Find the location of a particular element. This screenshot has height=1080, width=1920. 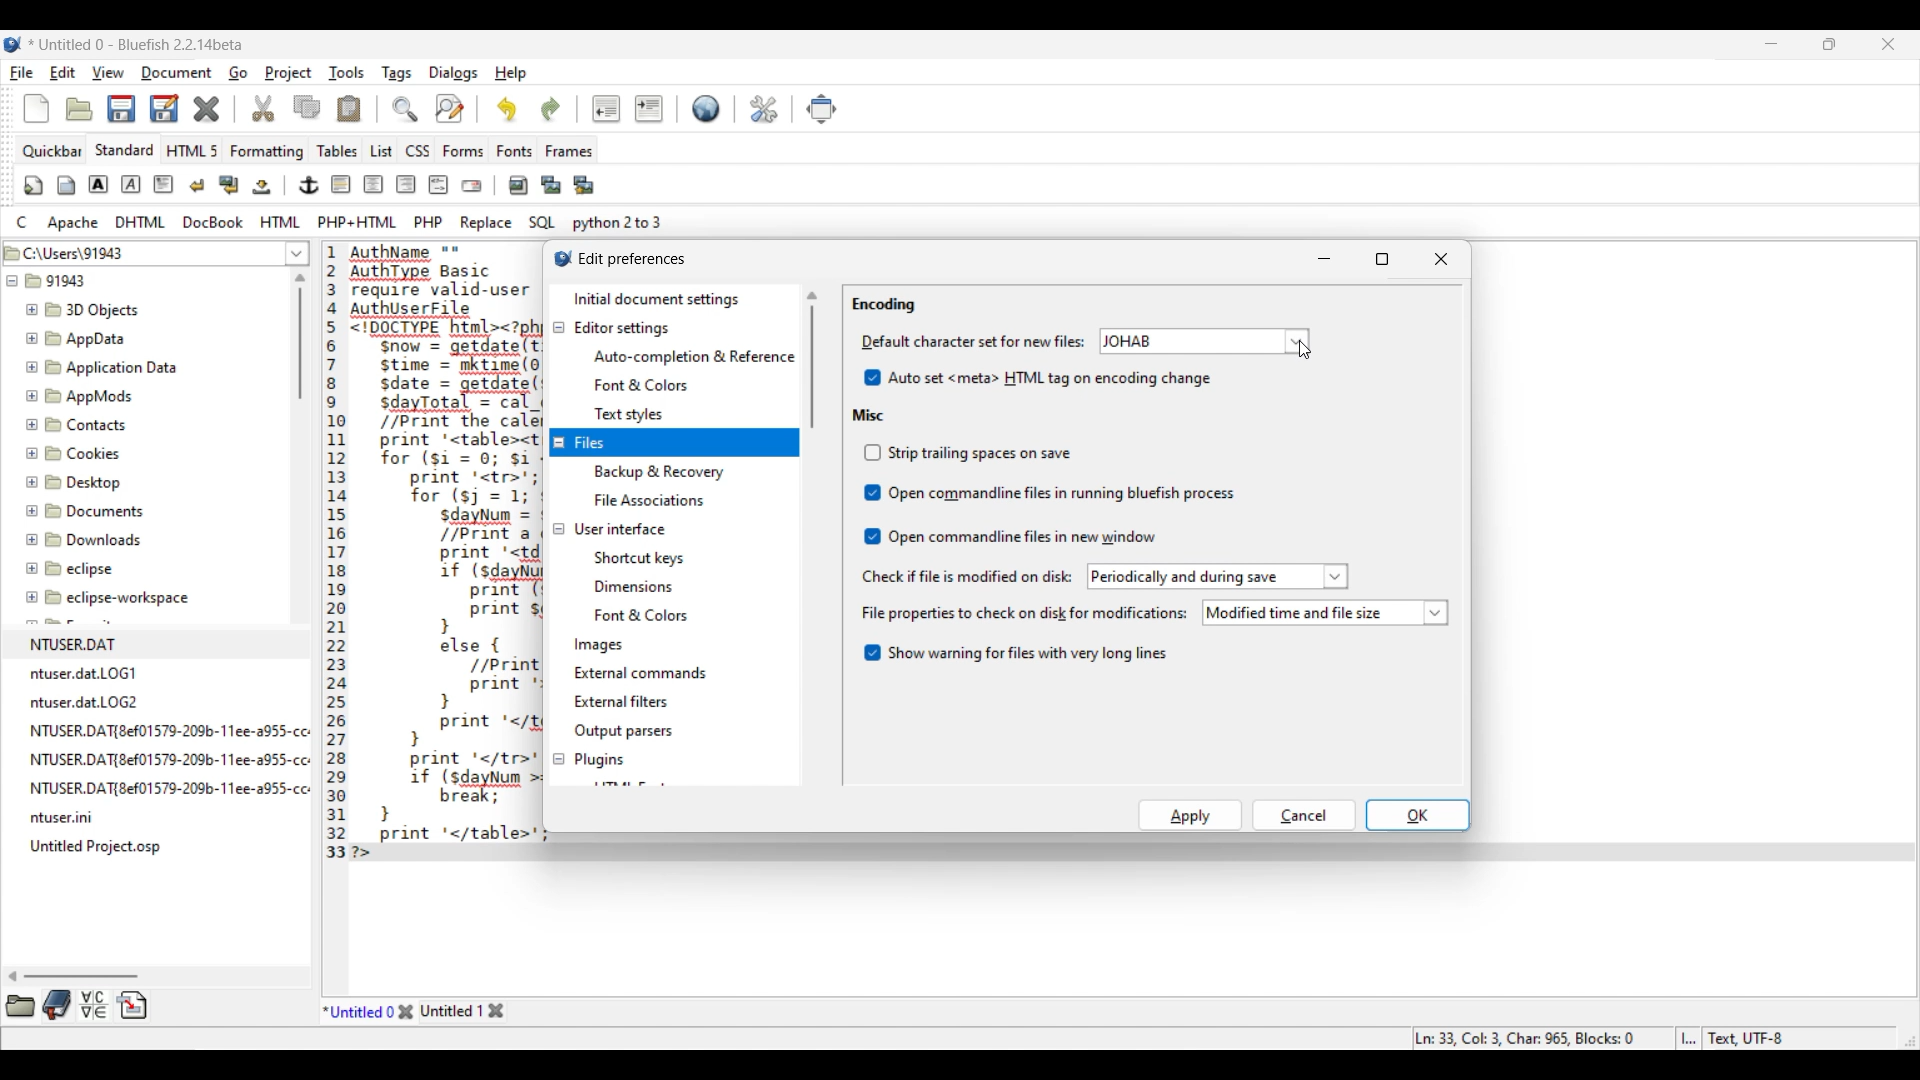

Undo is located at coordinates (507, 109).